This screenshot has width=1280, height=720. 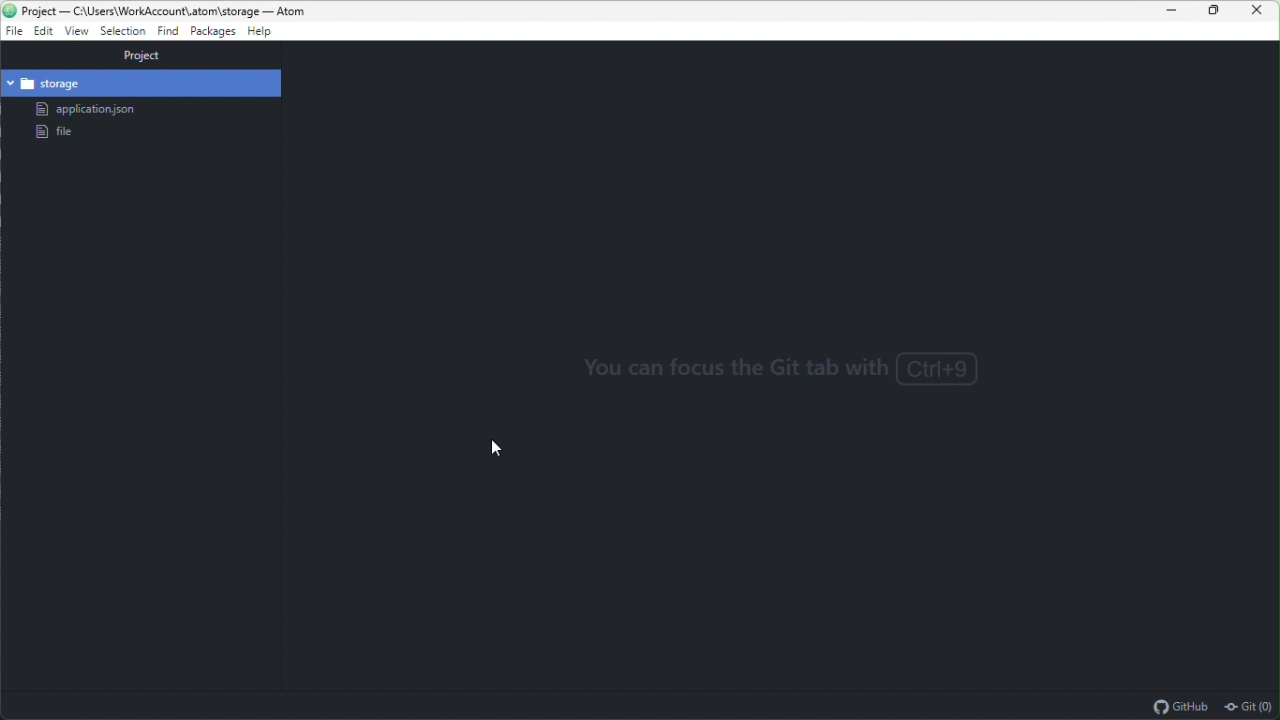 What do you see at coordinates (264, 32) in the screenshot?
I see `Help` at bounding box center [264, 32].